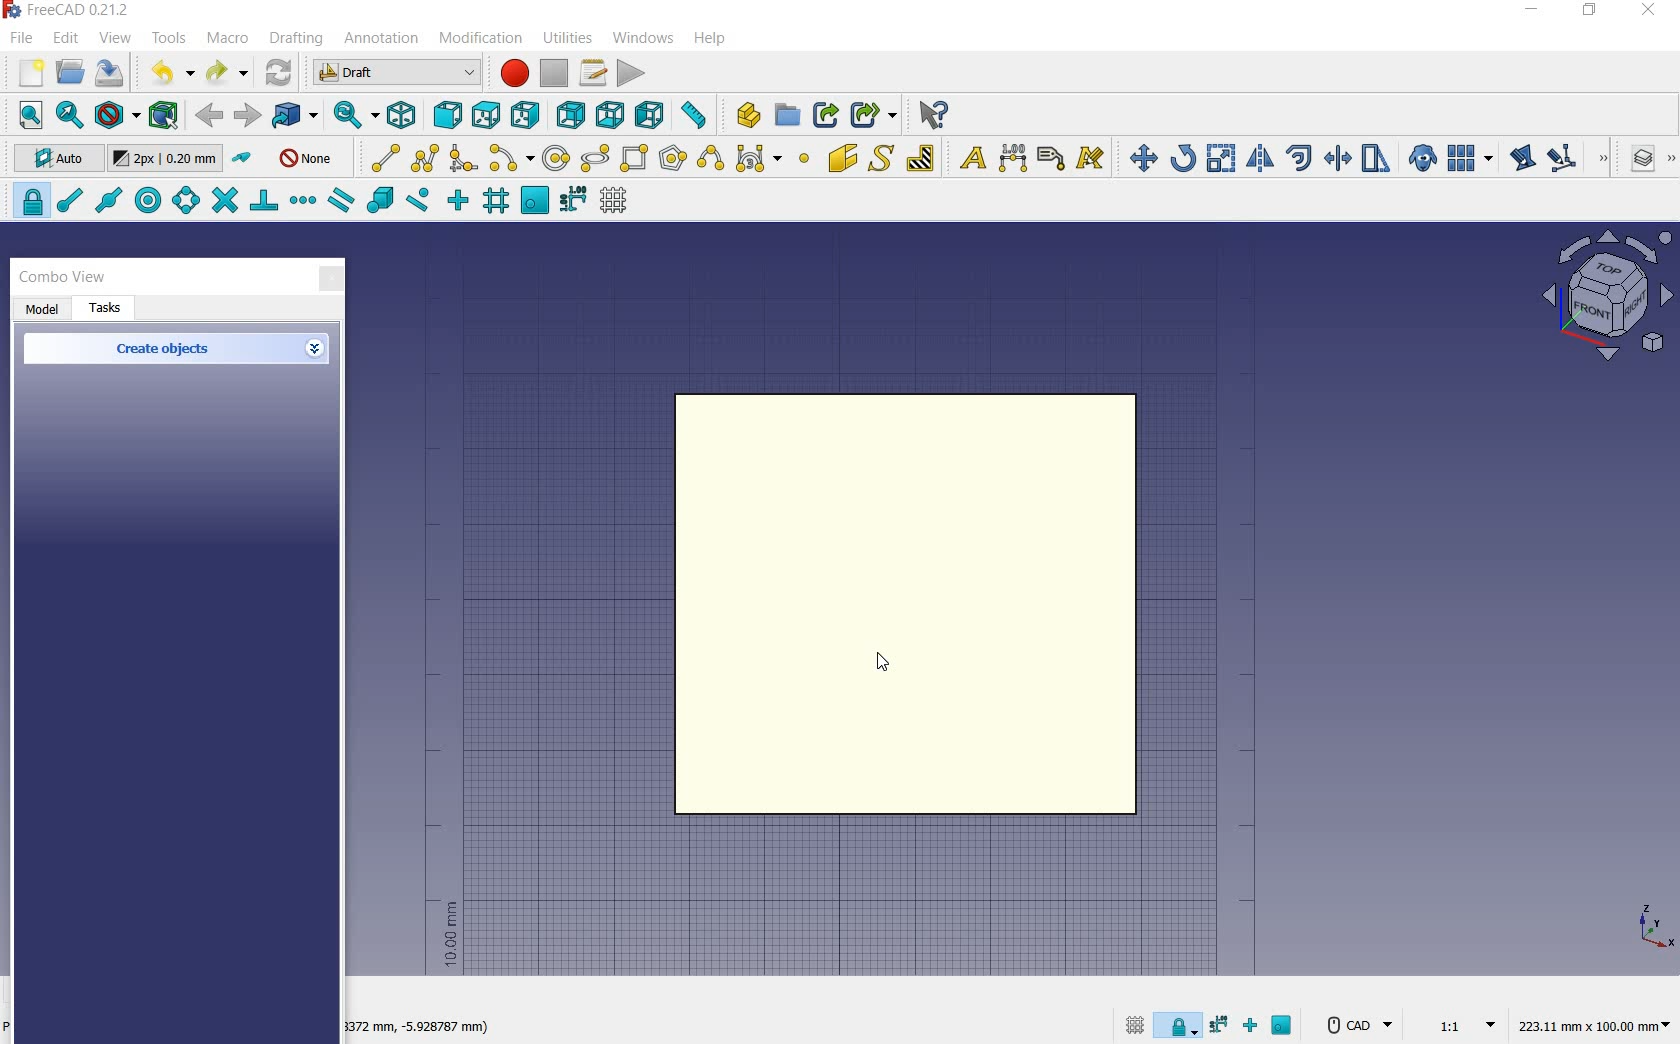 The height and width of the screenshot is (1044, 1680). Describe the element at coordinates (1051, 157) in the screenshot. I see `label` at that location.